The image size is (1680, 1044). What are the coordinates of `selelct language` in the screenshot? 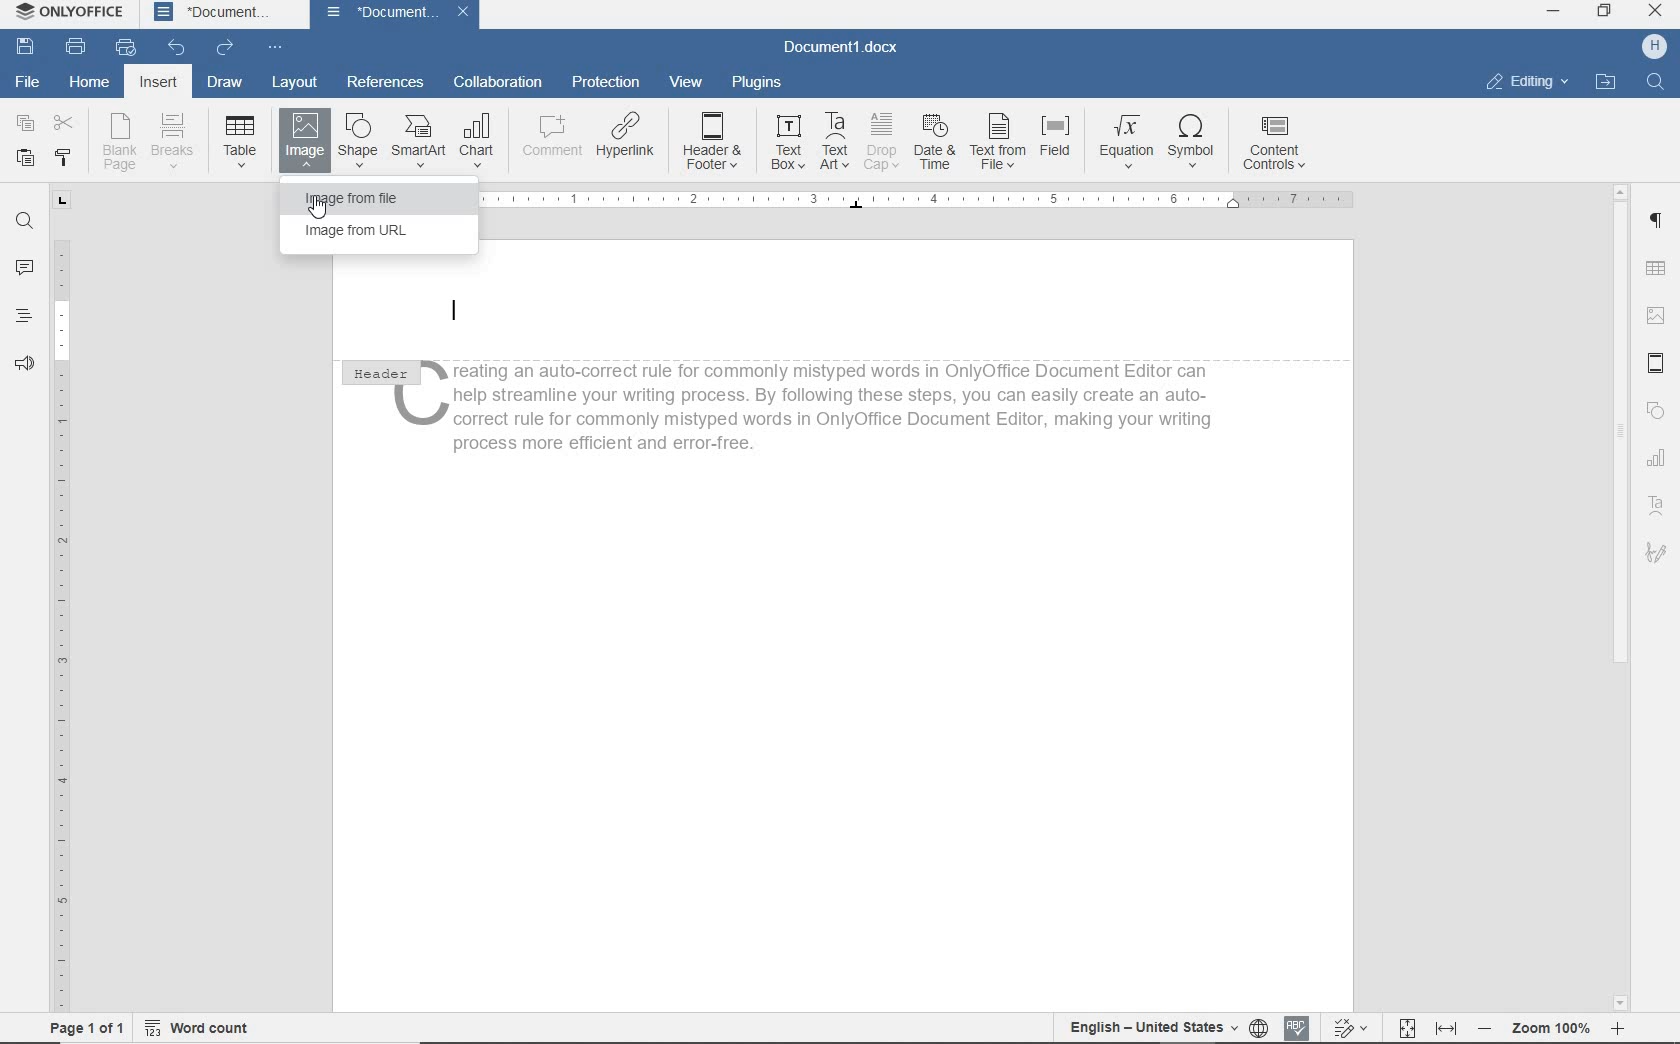 It's located at (1260, 1028).